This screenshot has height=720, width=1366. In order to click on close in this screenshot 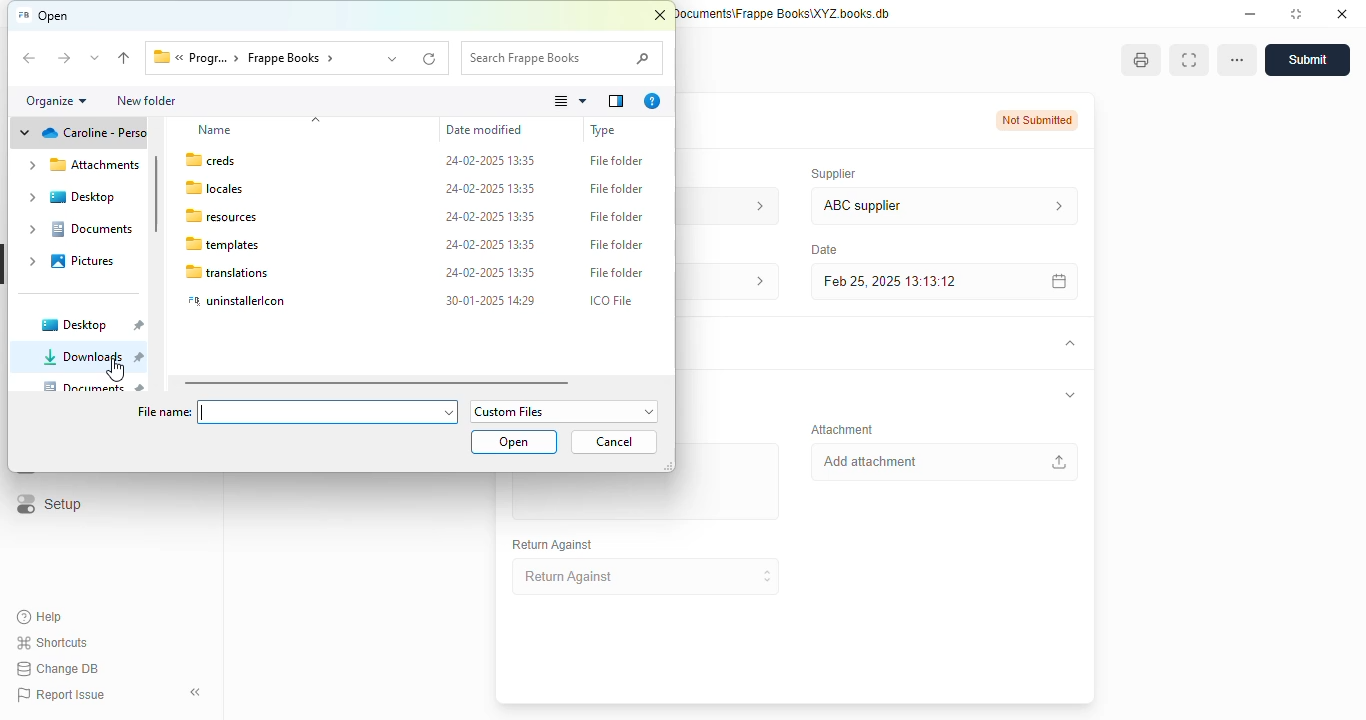, I will do `click(1342, 13)`.